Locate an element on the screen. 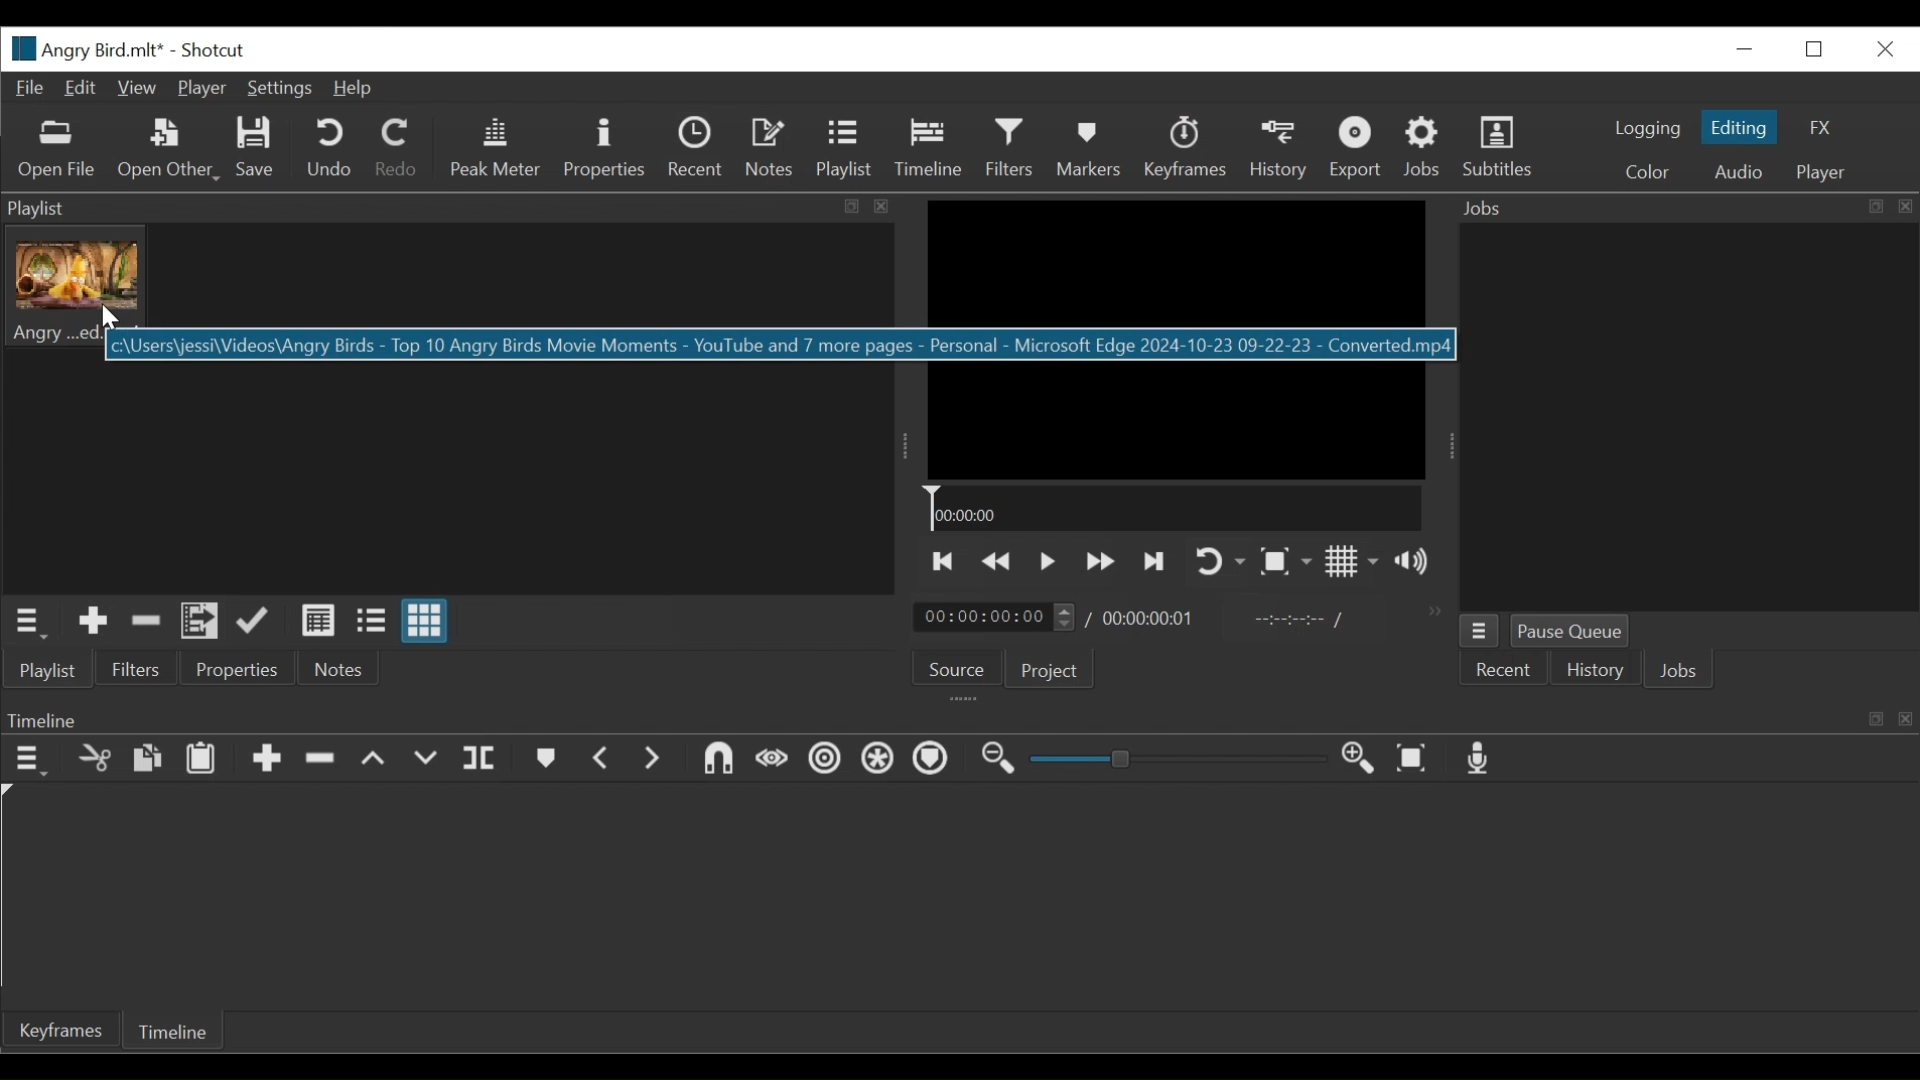  Sow volume control is located at coordinates (1411, 561).